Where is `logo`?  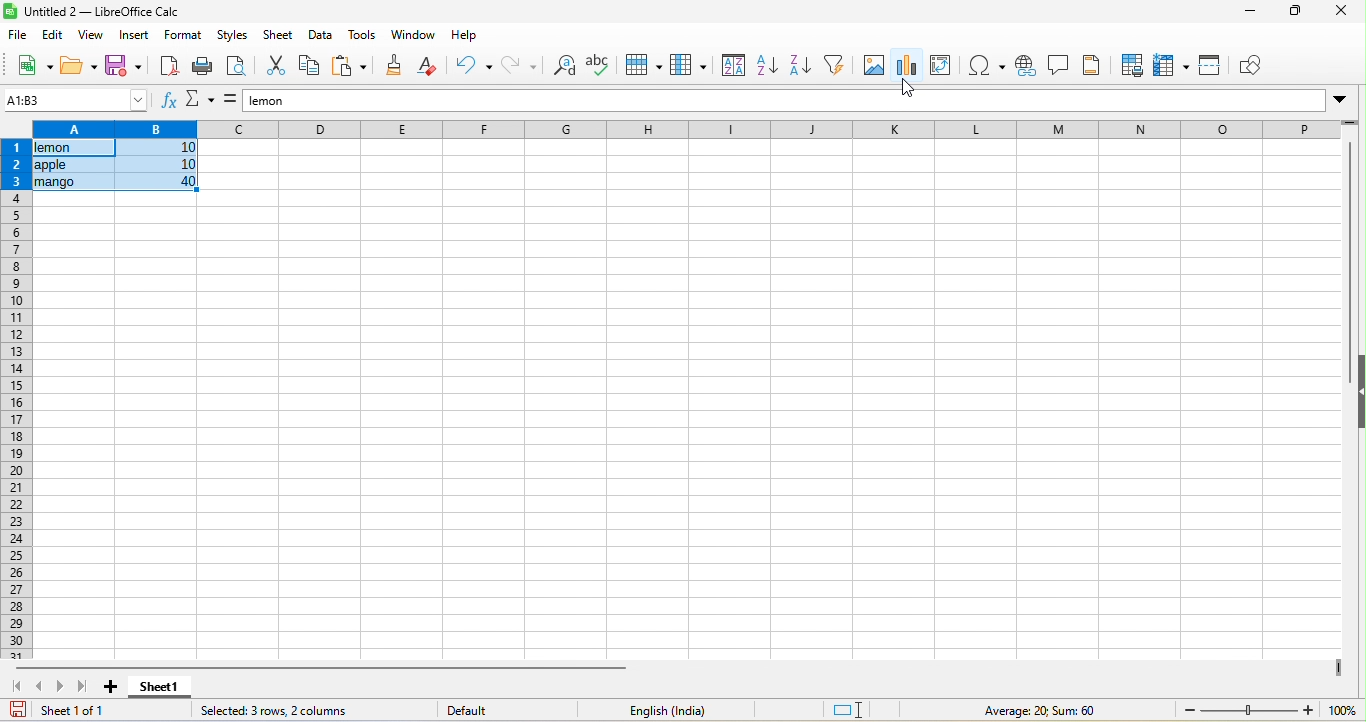 logo is located at coordinates (11, 12).